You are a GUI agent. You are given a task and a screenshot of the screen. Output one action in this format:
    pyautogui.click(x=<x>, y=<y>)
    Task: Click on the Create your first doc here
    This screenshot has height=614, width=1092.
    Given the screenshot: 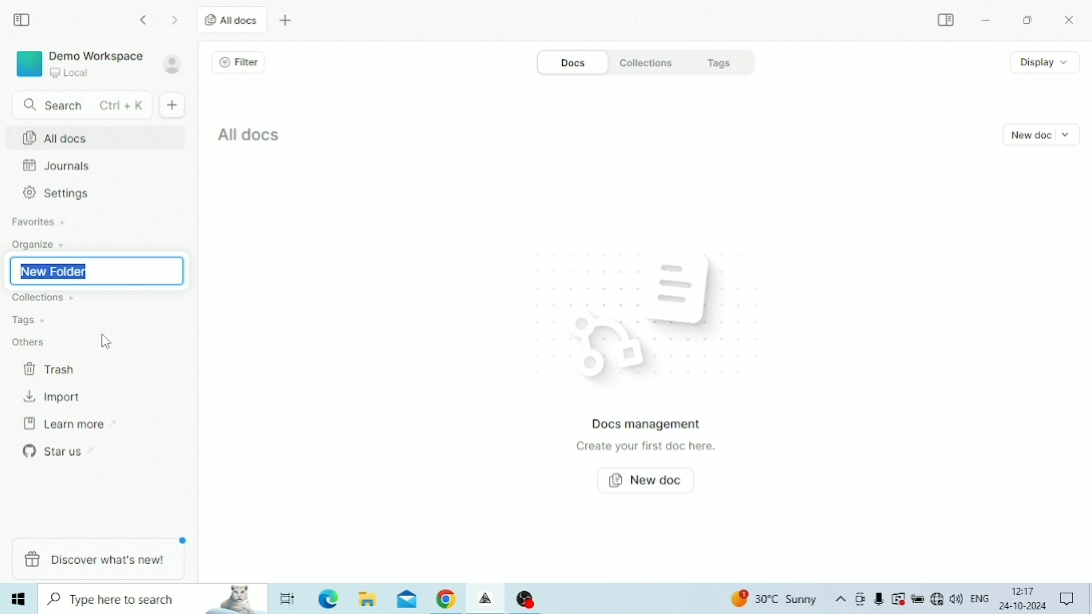 What is the action you would take?
    pyautogui.click(x=648, y=448)
    